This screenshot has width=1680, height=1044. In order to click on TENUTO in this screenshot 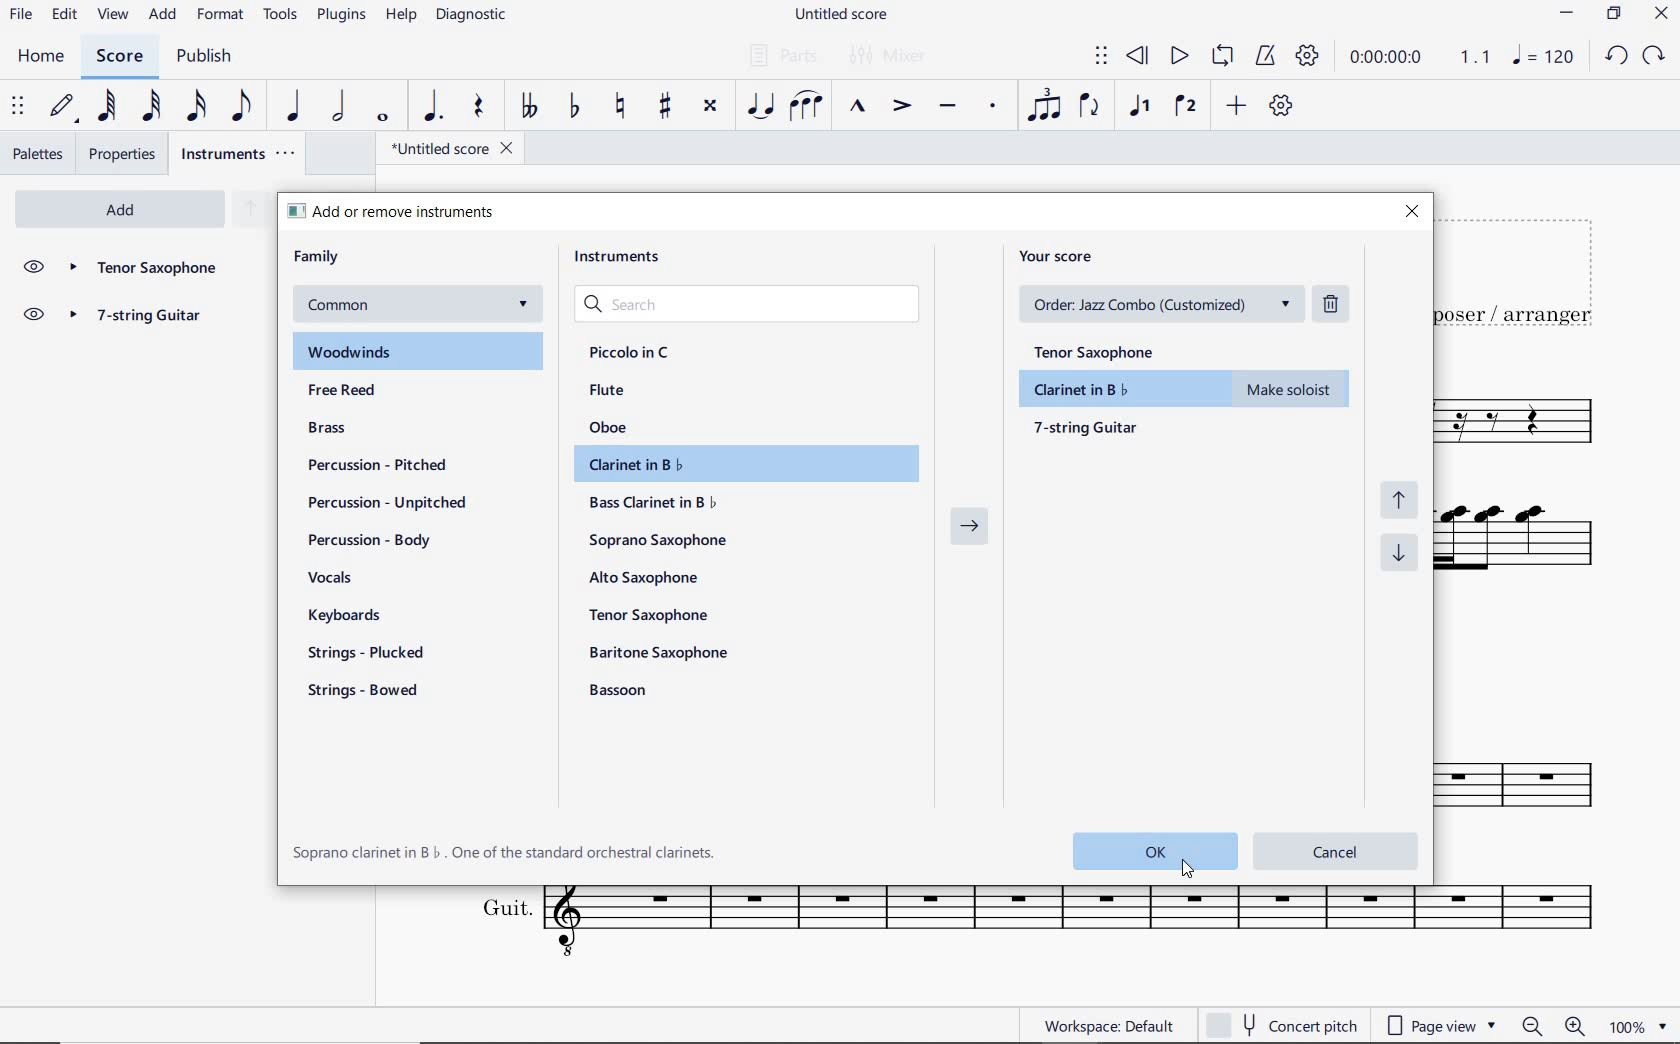, I will do `click(947, 109)`.